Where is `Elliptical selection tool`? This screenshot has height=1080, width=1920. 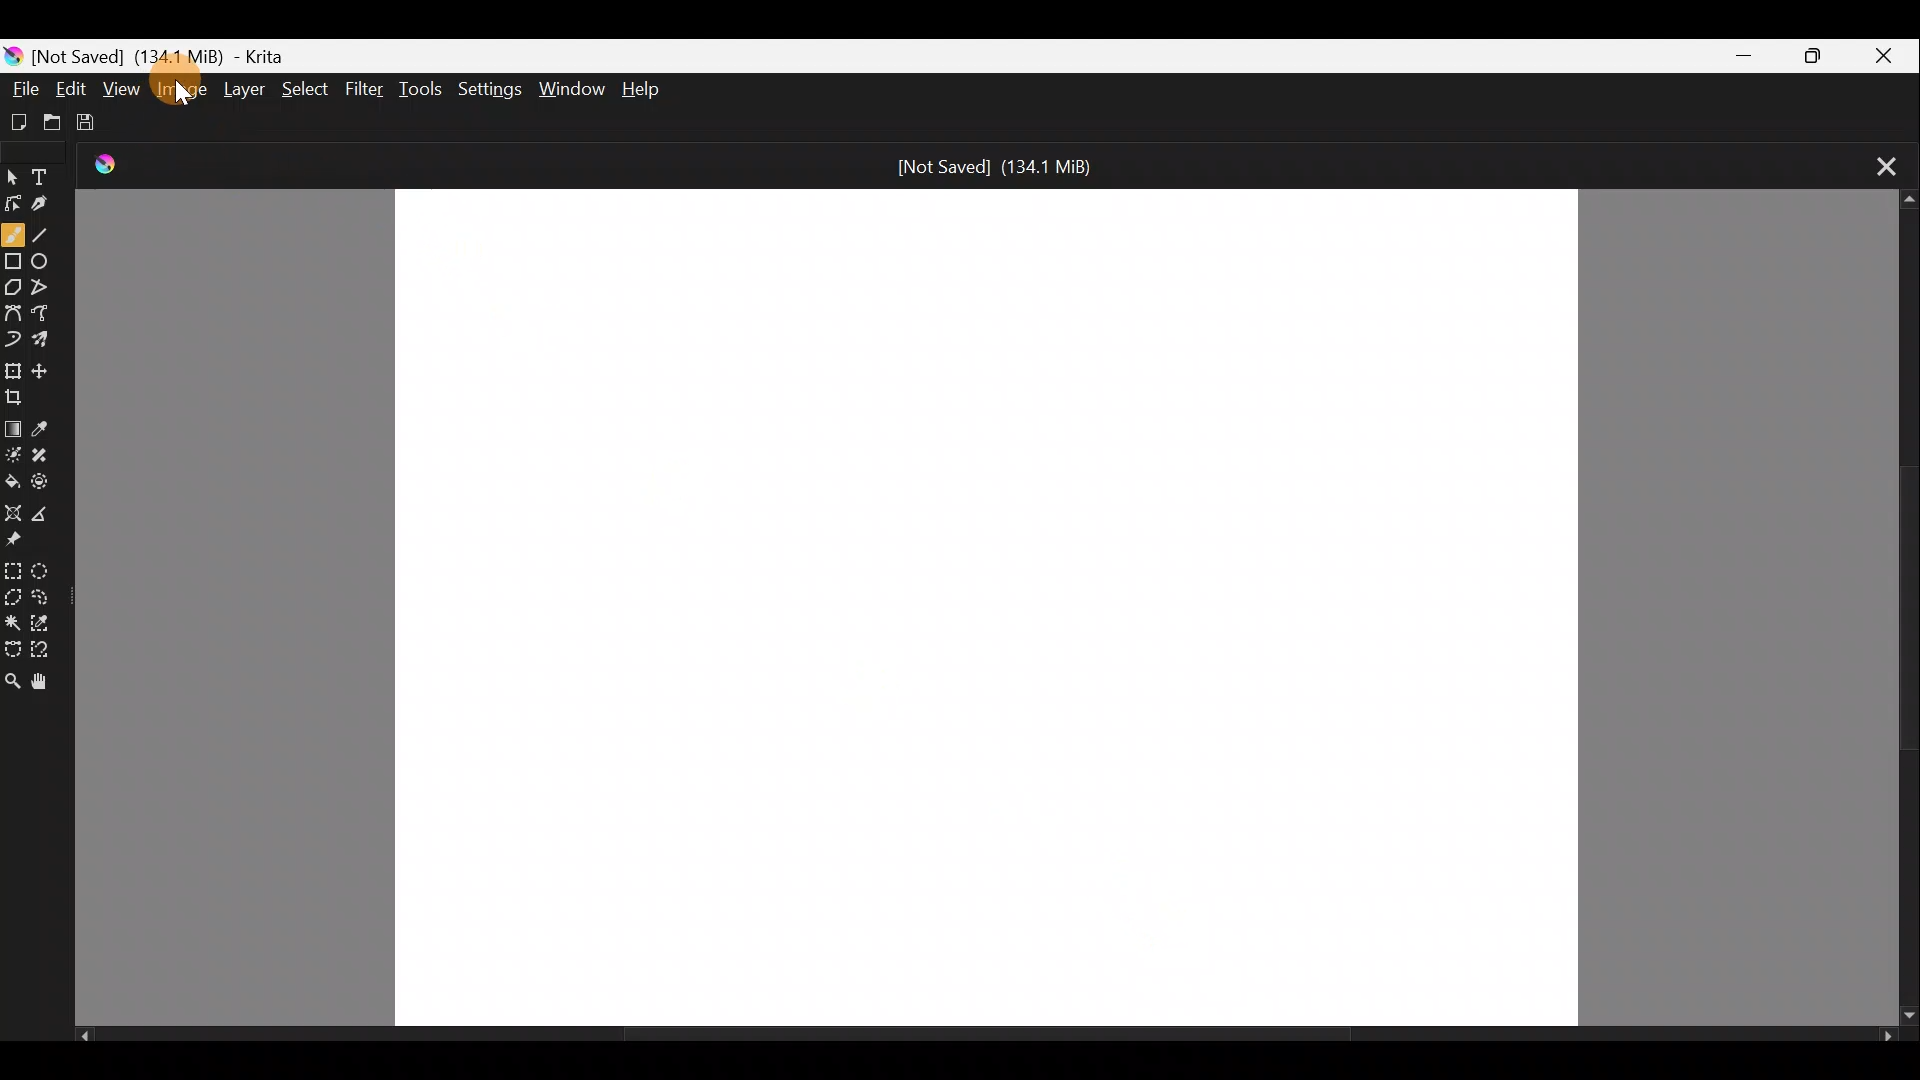
Elliptical selection tool is located at coordinates (48, 574).